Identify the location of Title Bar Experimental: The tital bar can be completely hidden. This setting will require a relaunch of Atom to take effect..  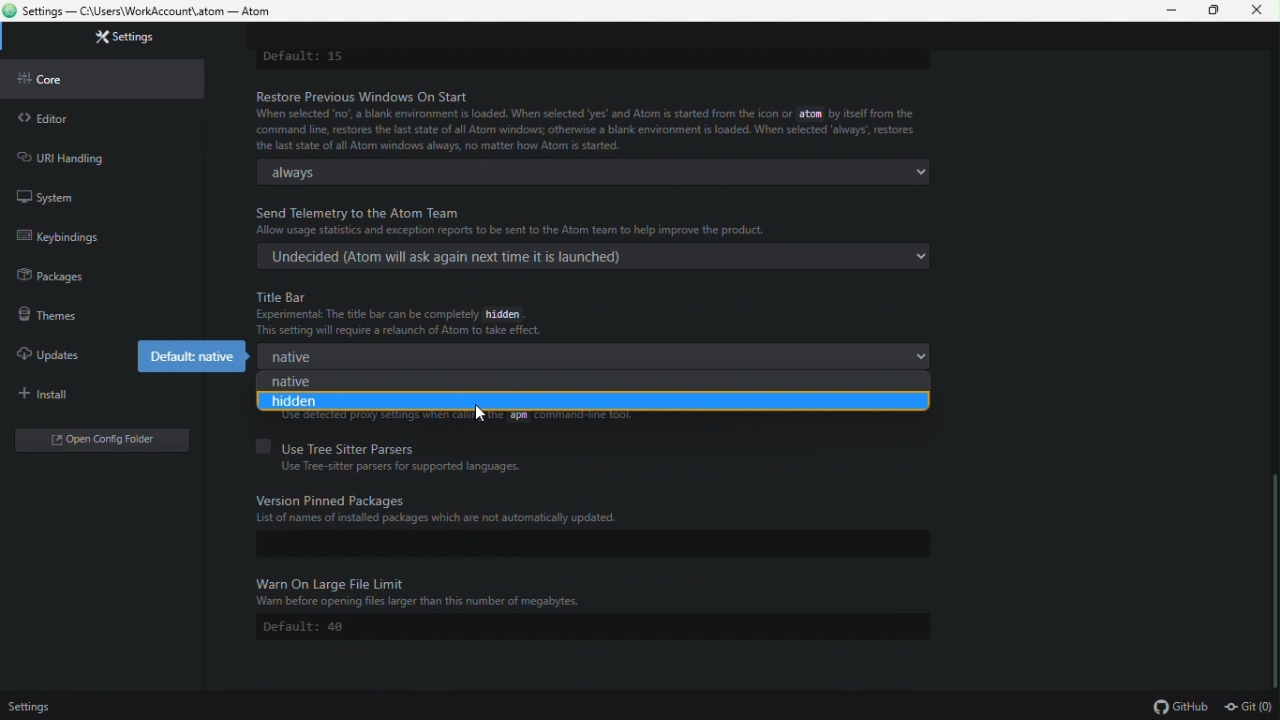
(409, 312).